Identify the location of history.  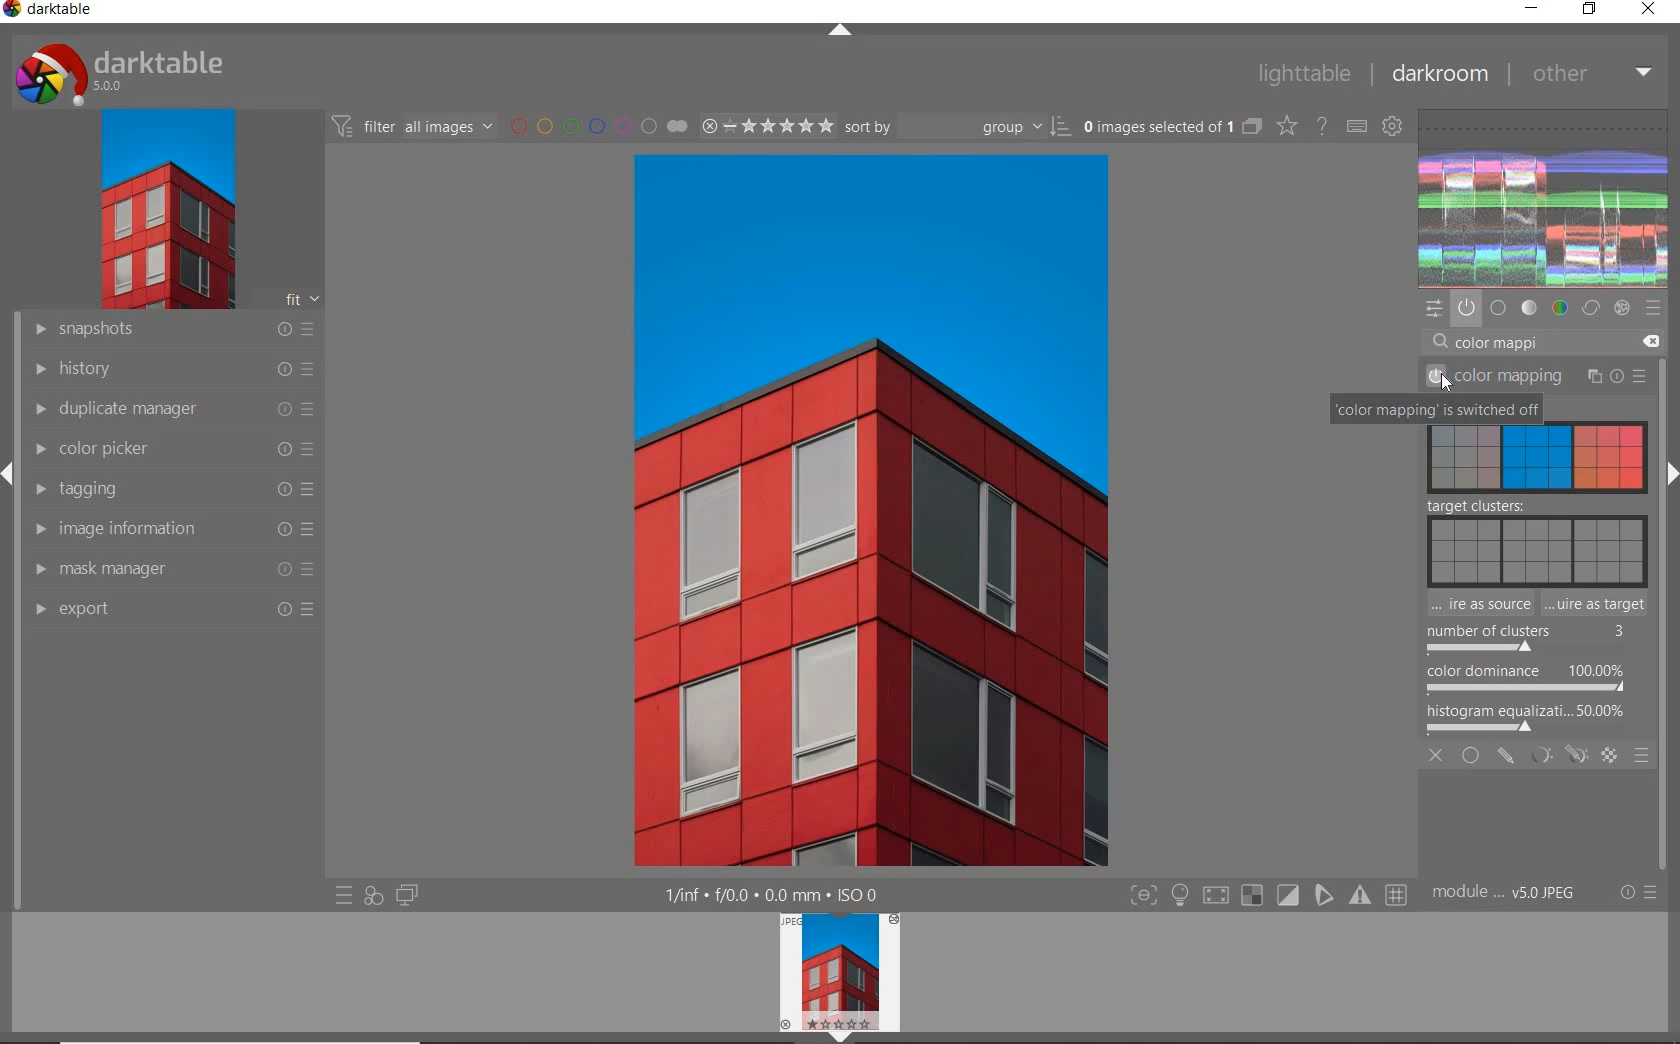
(172, 368).